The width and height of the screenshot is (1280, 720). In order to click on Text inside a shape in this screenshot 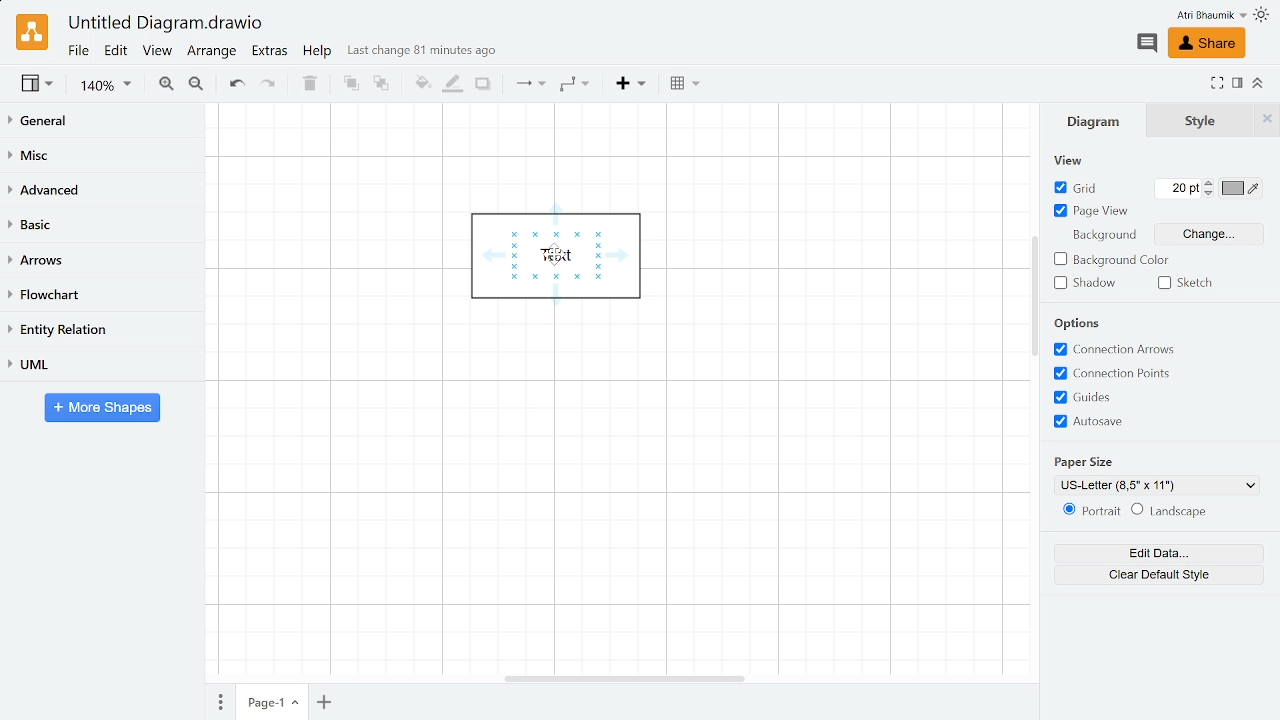, I will do `click(566, 263)`.